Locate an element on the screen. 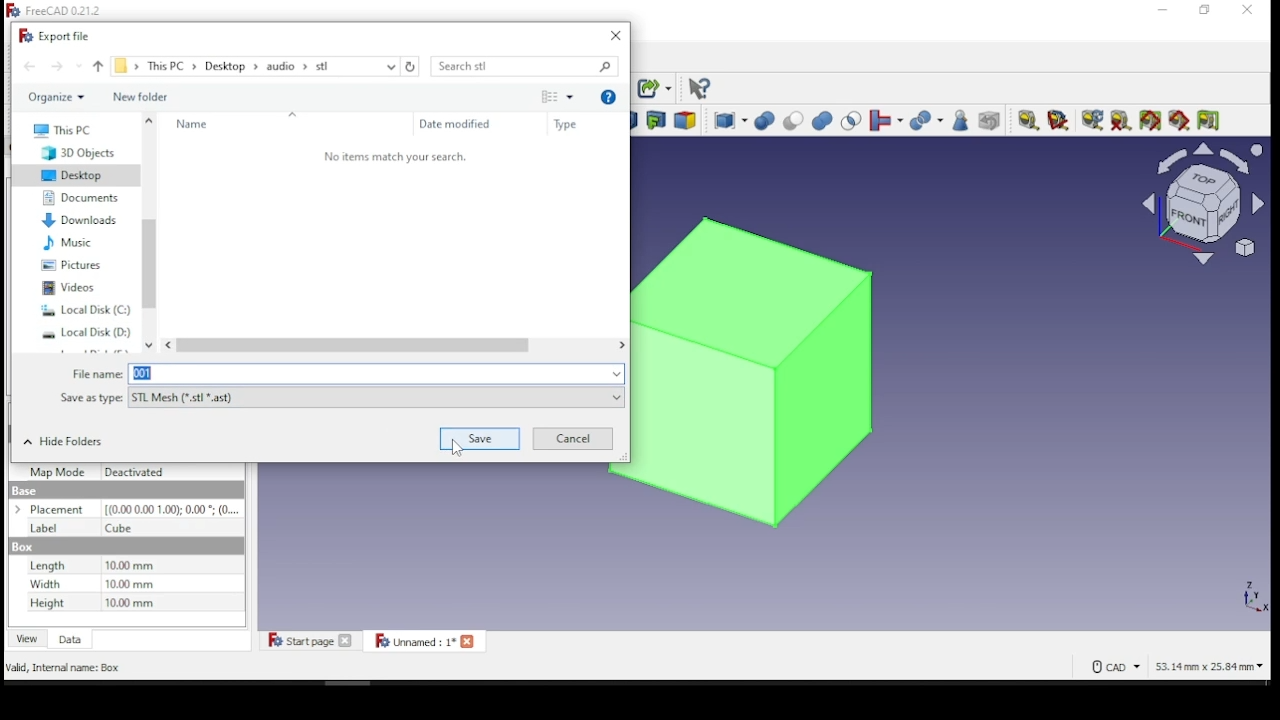 Image resolution: width=1280 pixels, height=720 pixels. ‘No items match your search. is located at coordinates (396, 157).